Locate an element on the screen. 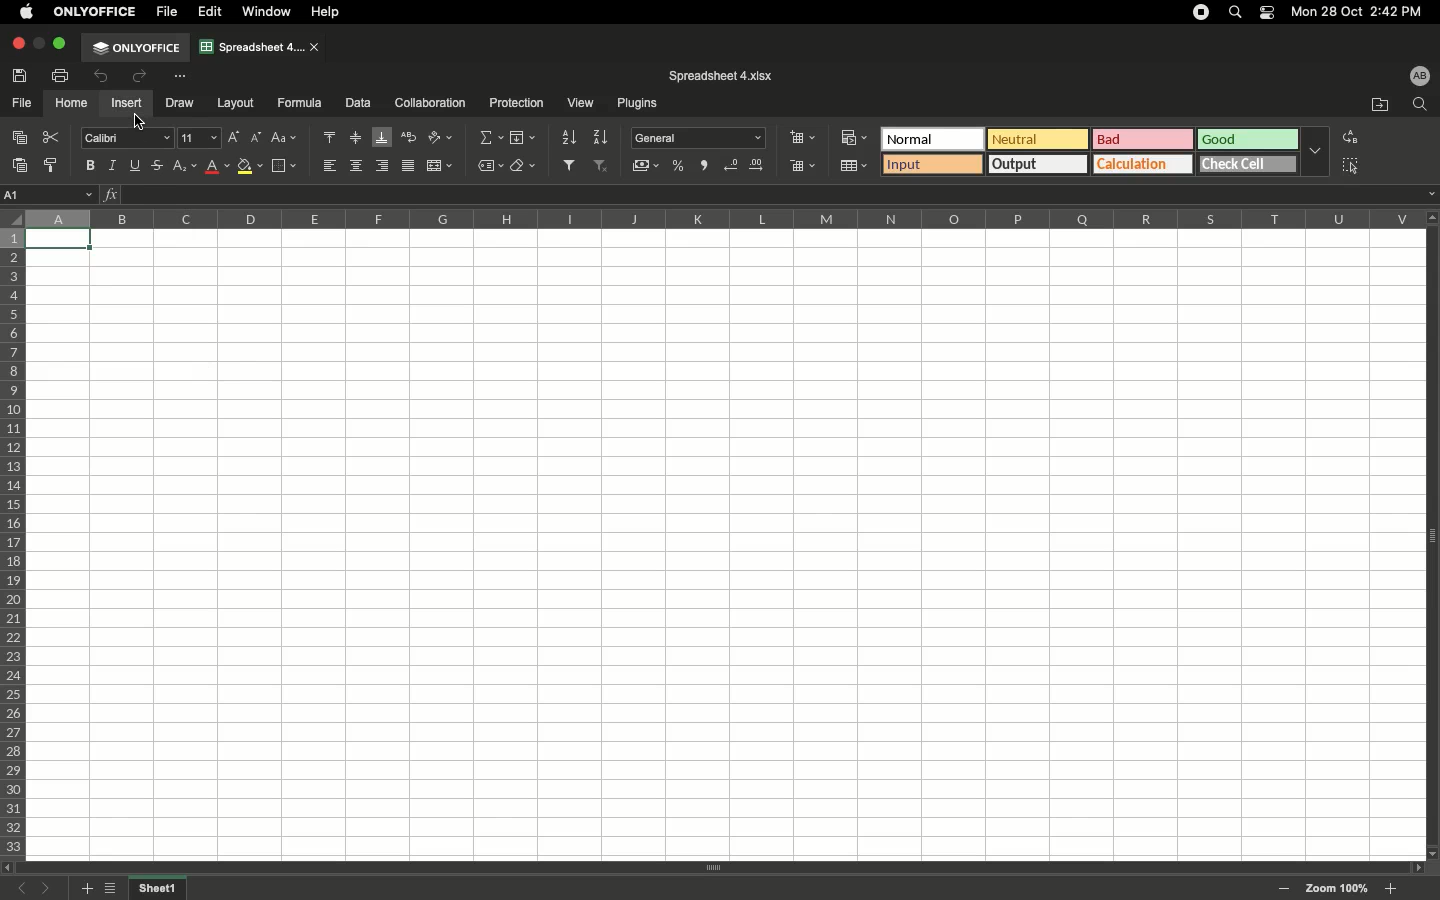 The image size is (1440, 900). Fill color is located at coordinates (251, 168).